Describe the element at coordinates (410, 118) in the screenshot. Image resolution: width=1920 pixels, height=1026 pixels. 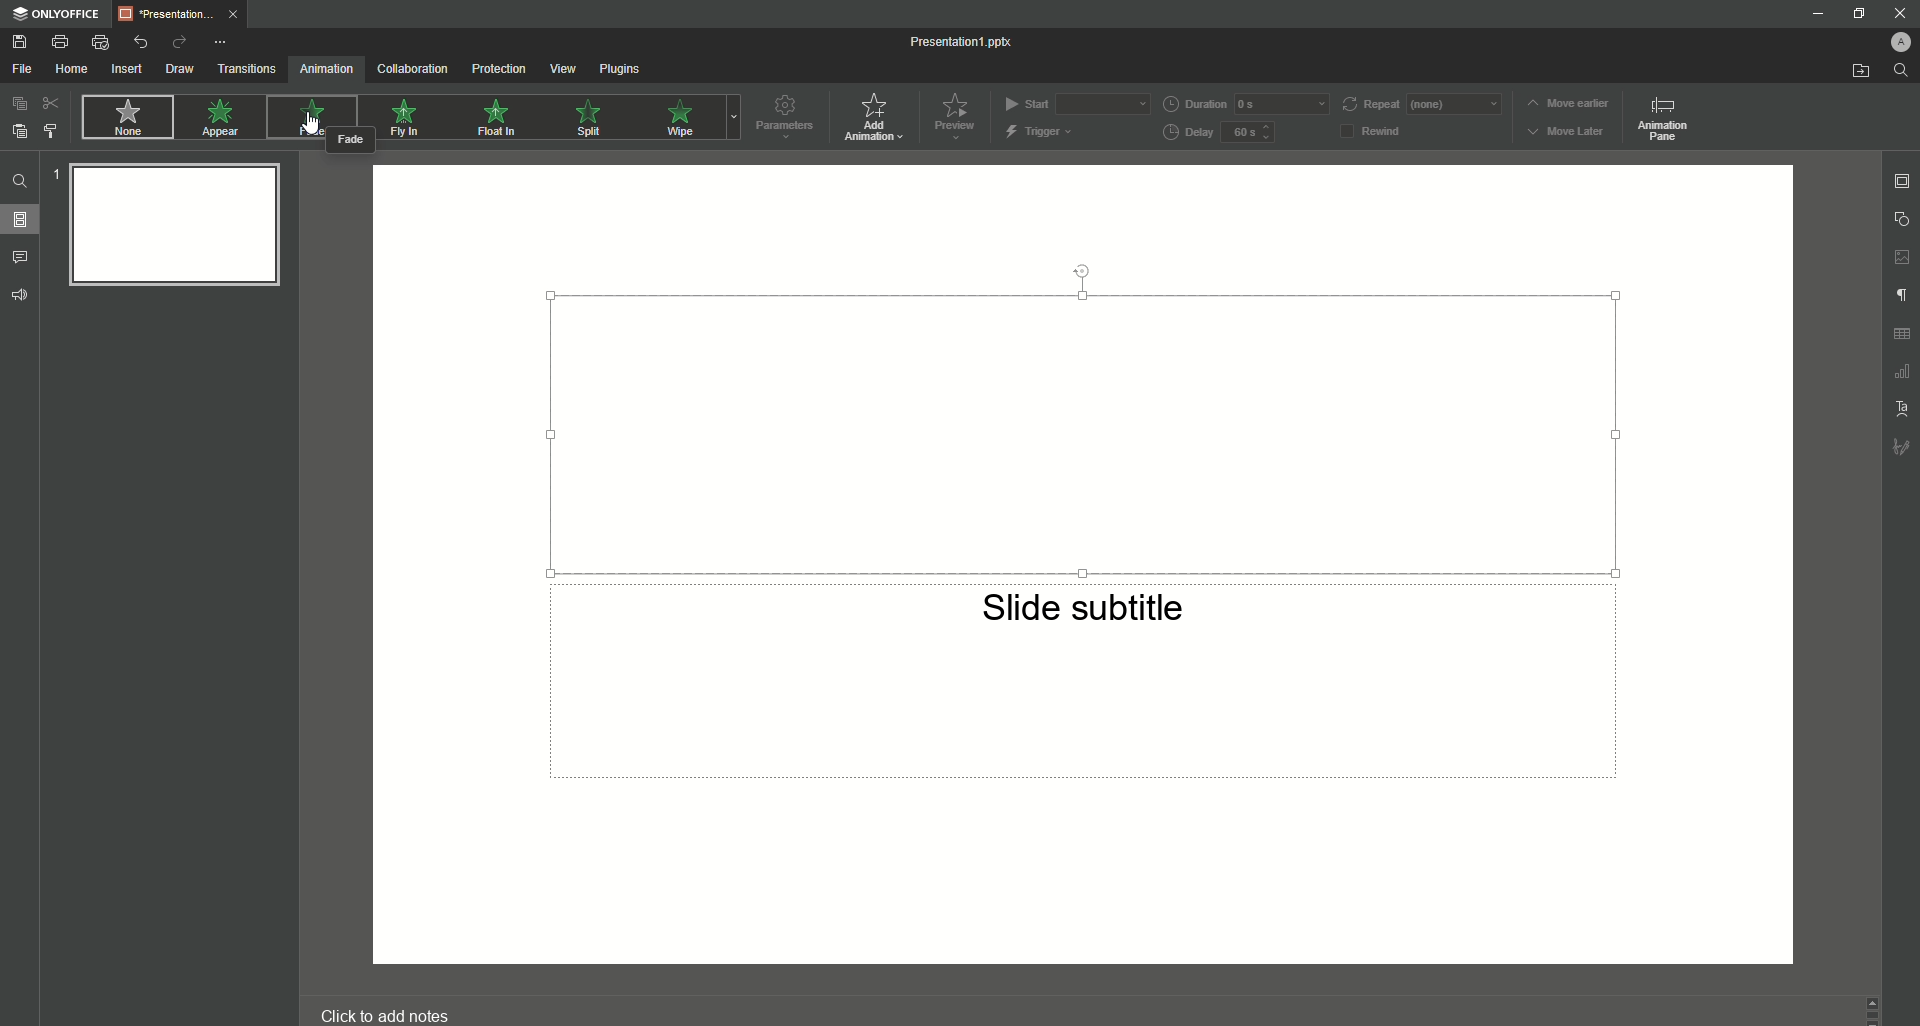
I see `Fly In` at that location.